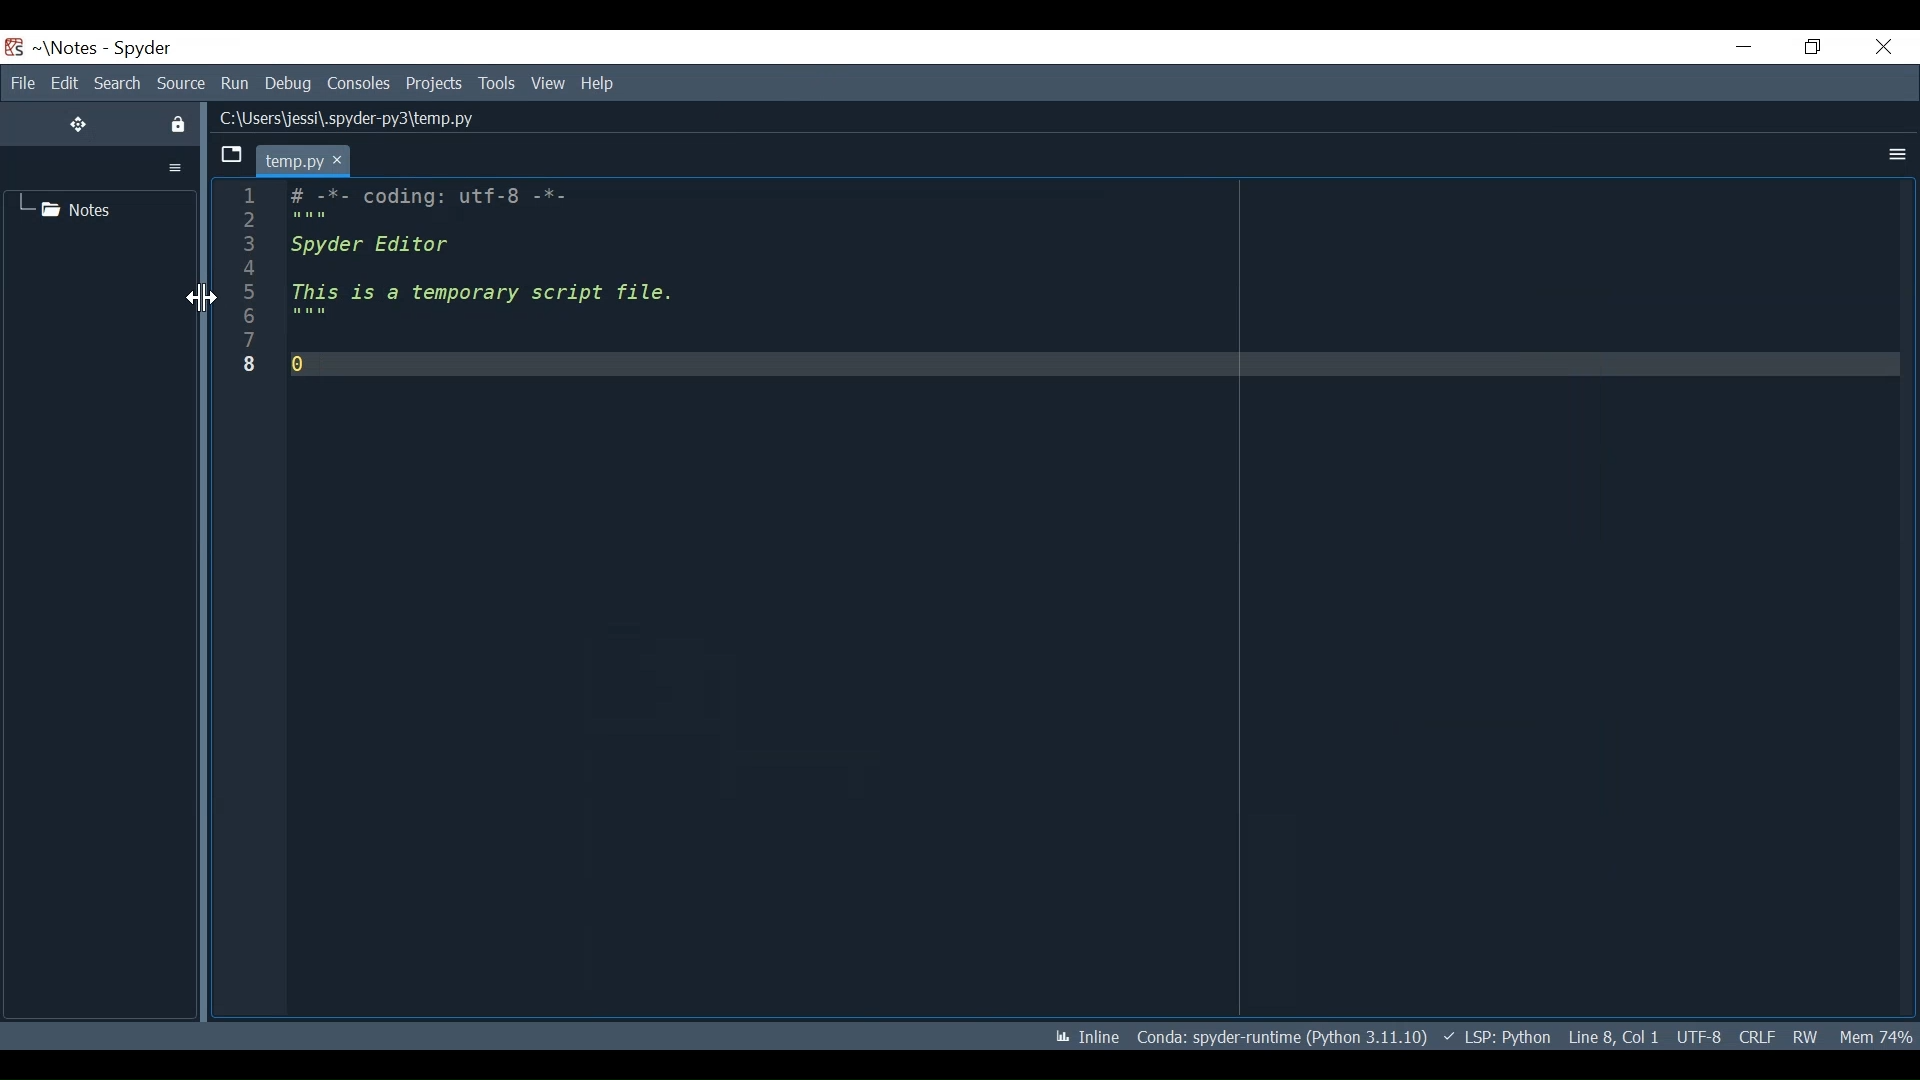 The height and width of the screenshot is (1080, 1920). I want to click on Close, so click(1882, 45).